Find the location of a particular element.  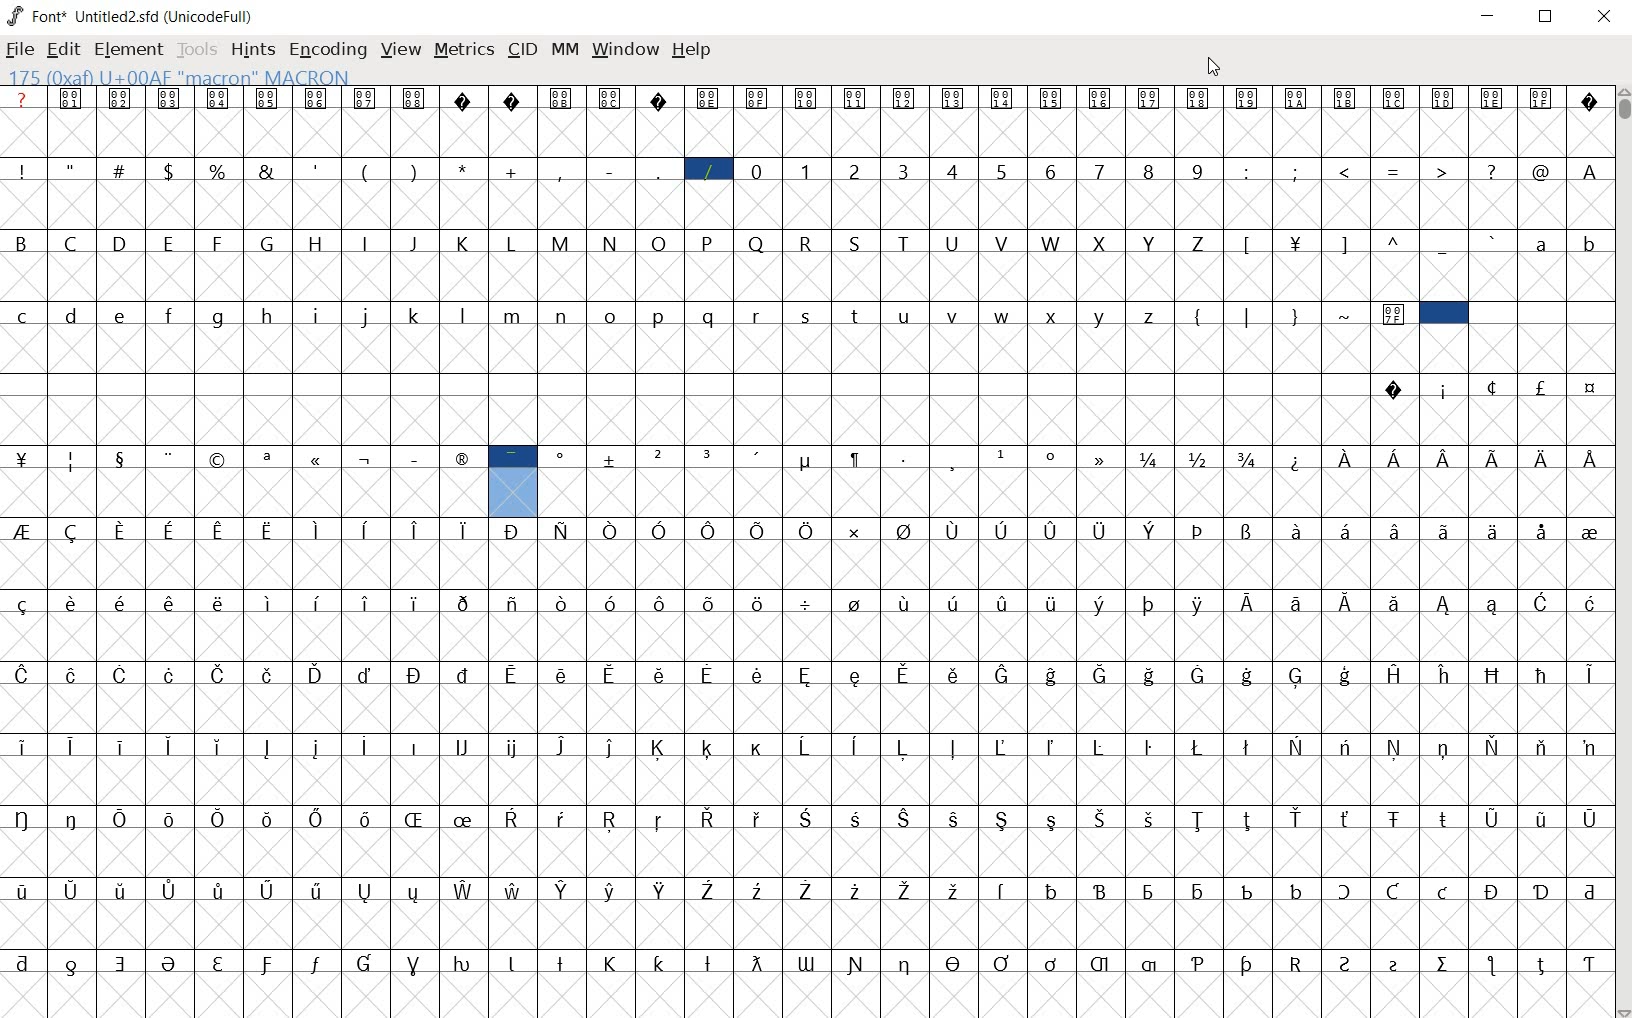

special characters is located at coordinates (1296, 912).